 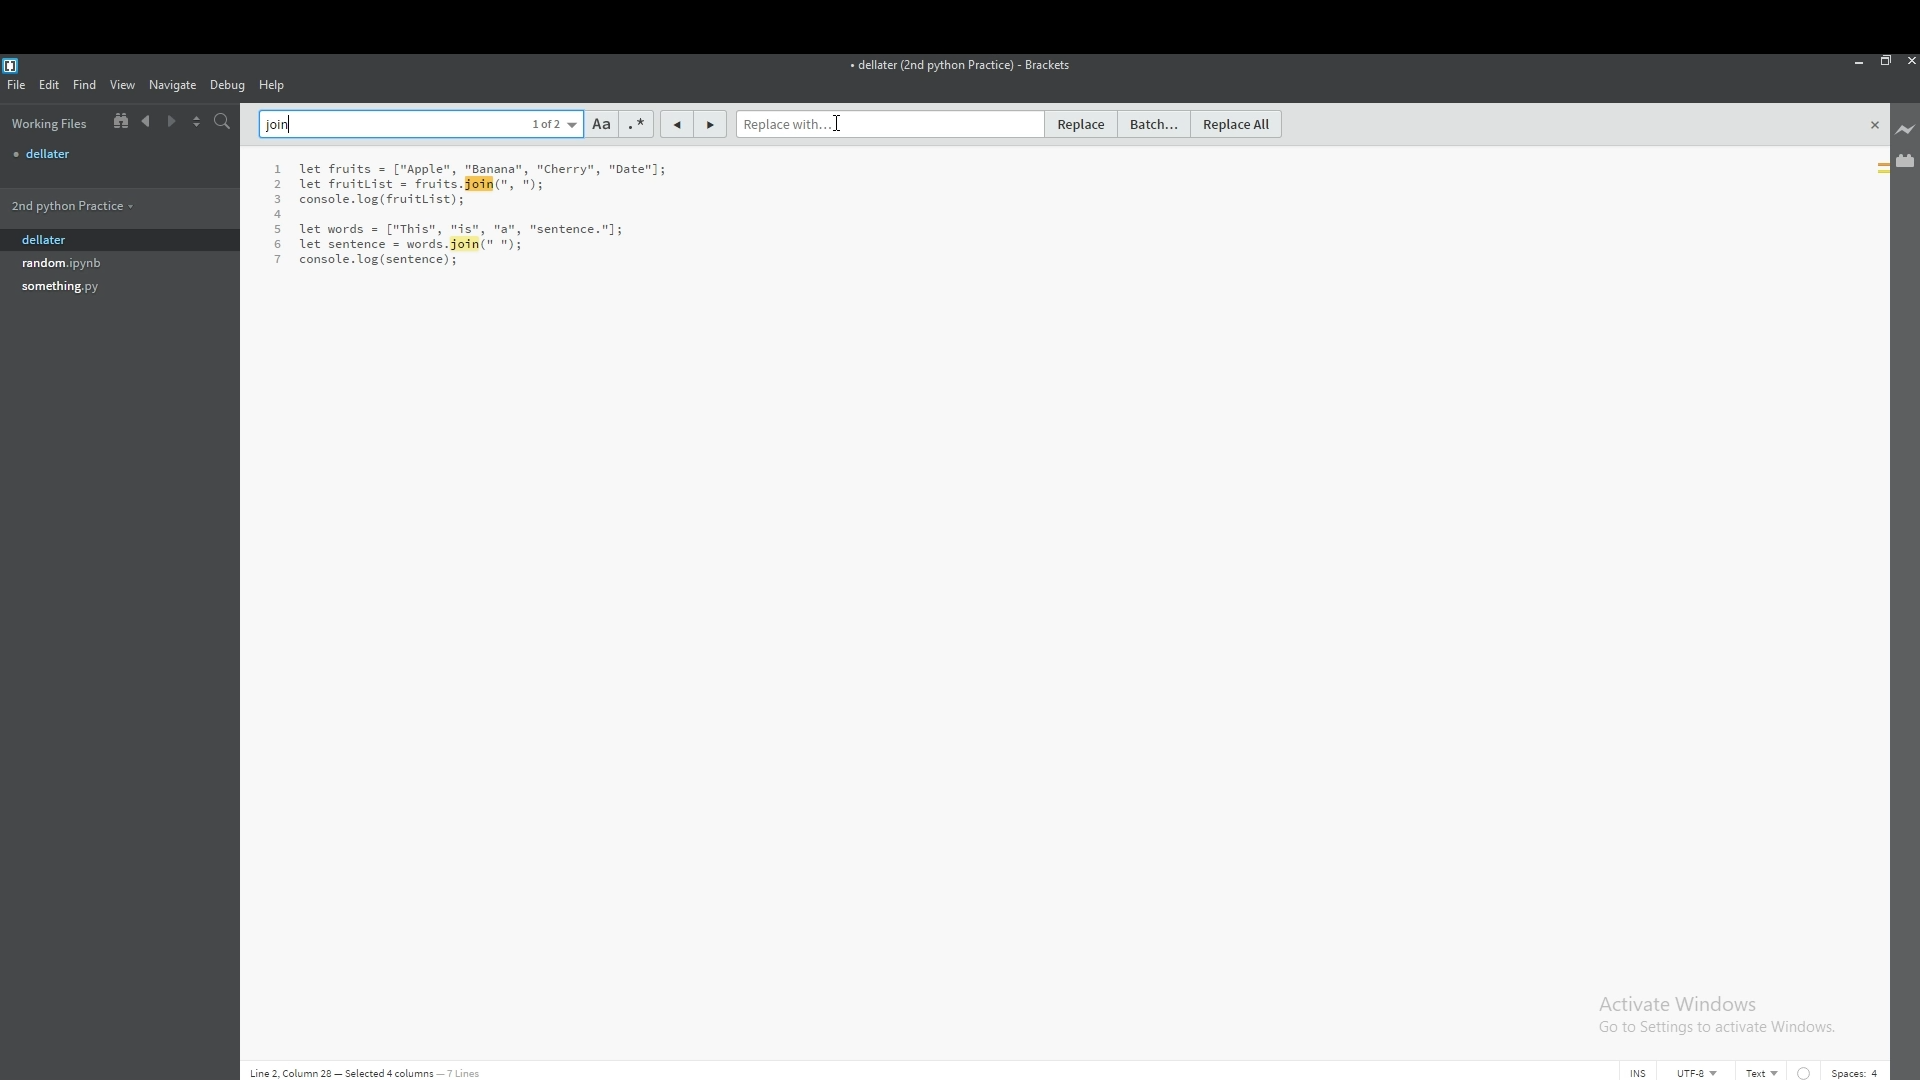 I want to click on file, so click(x=118, y=153).